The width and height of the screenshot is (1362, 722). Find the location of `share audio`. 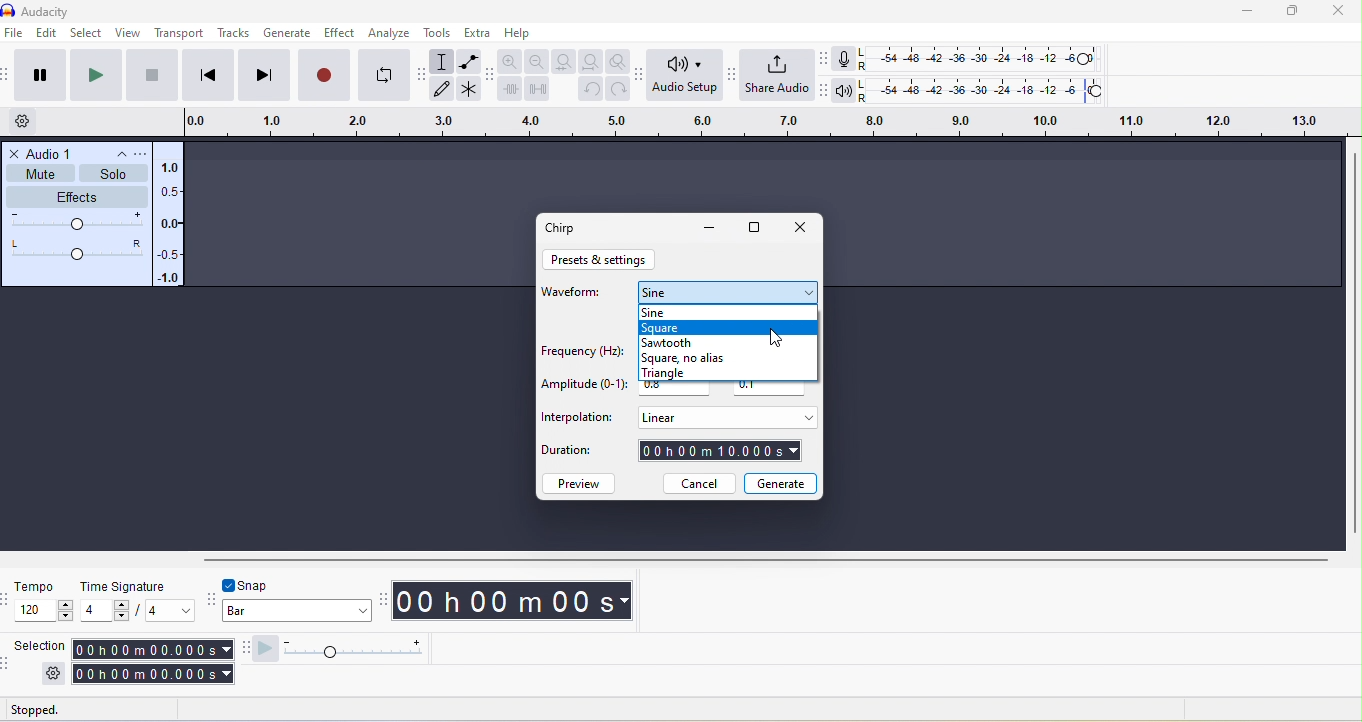

share audio is located at coordinates (779, 75).